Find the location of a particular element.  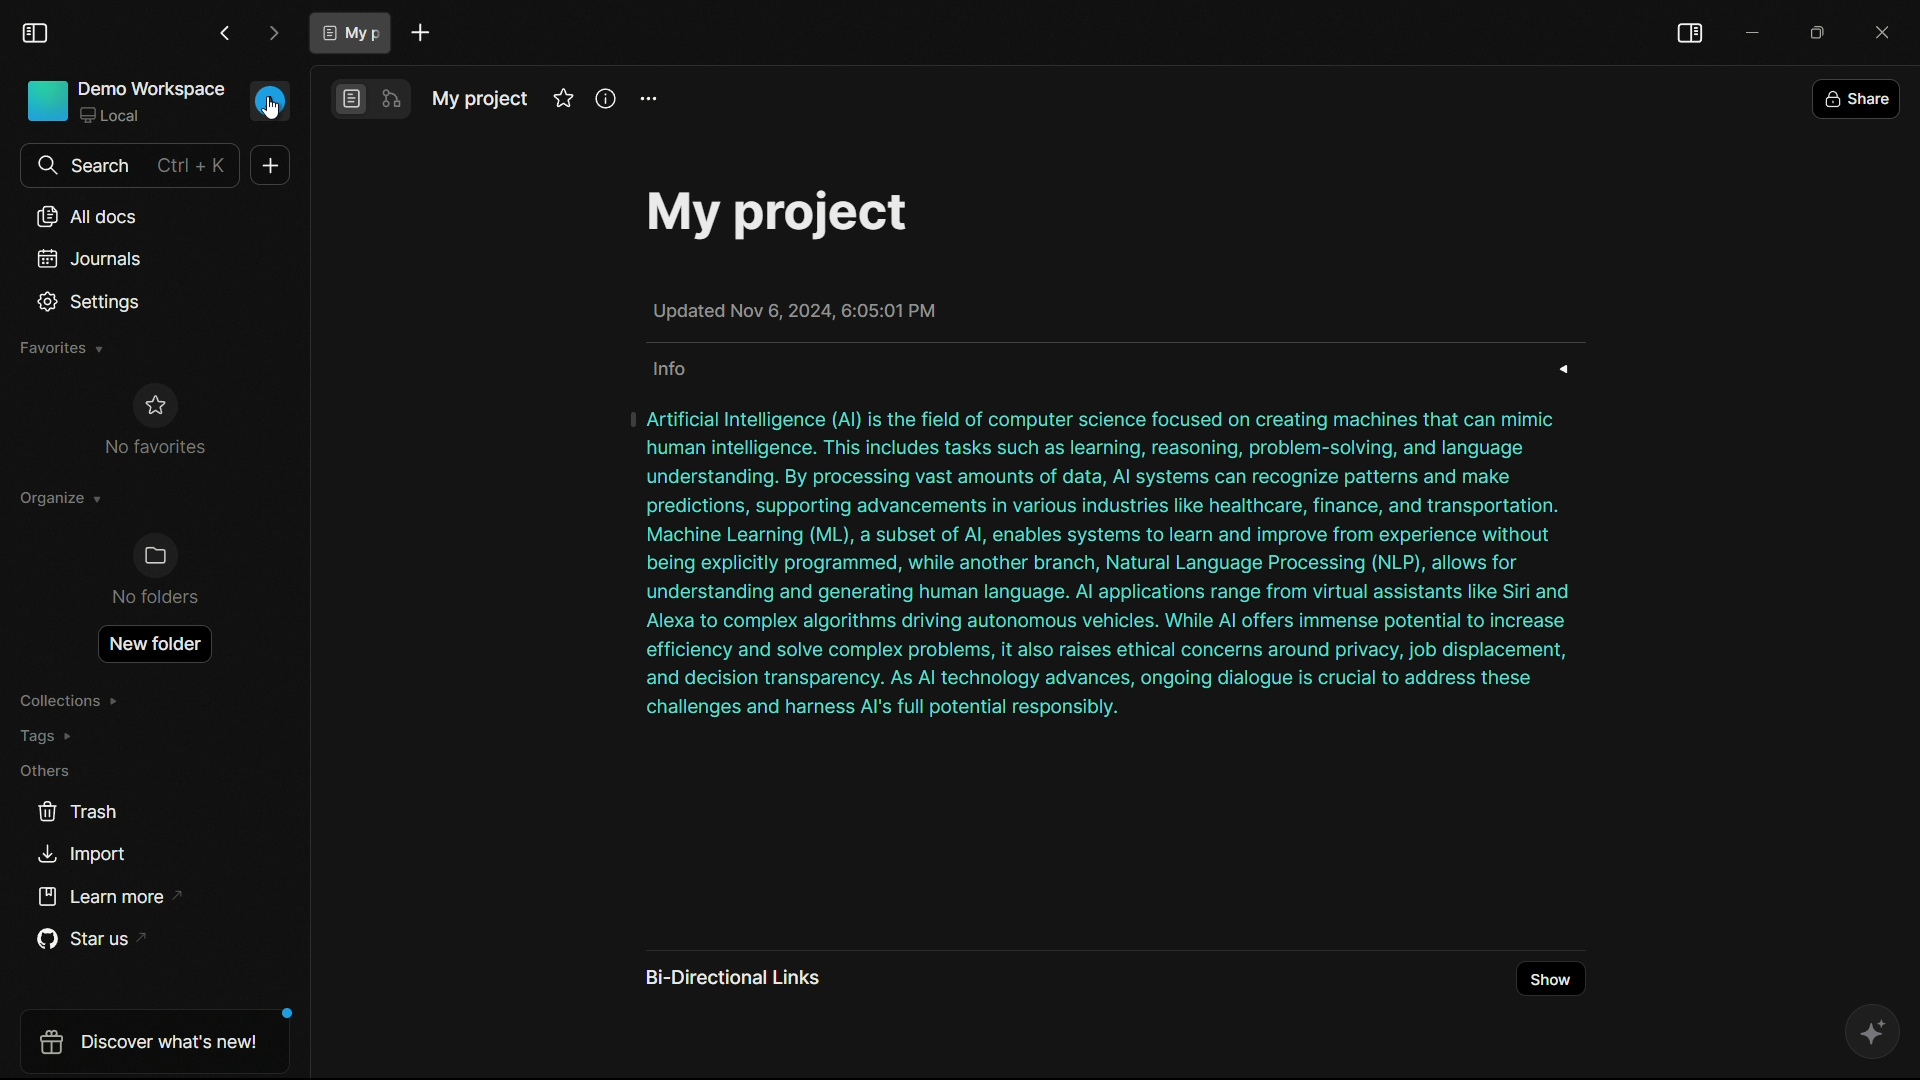

My project is located at coordinates (781, 214).